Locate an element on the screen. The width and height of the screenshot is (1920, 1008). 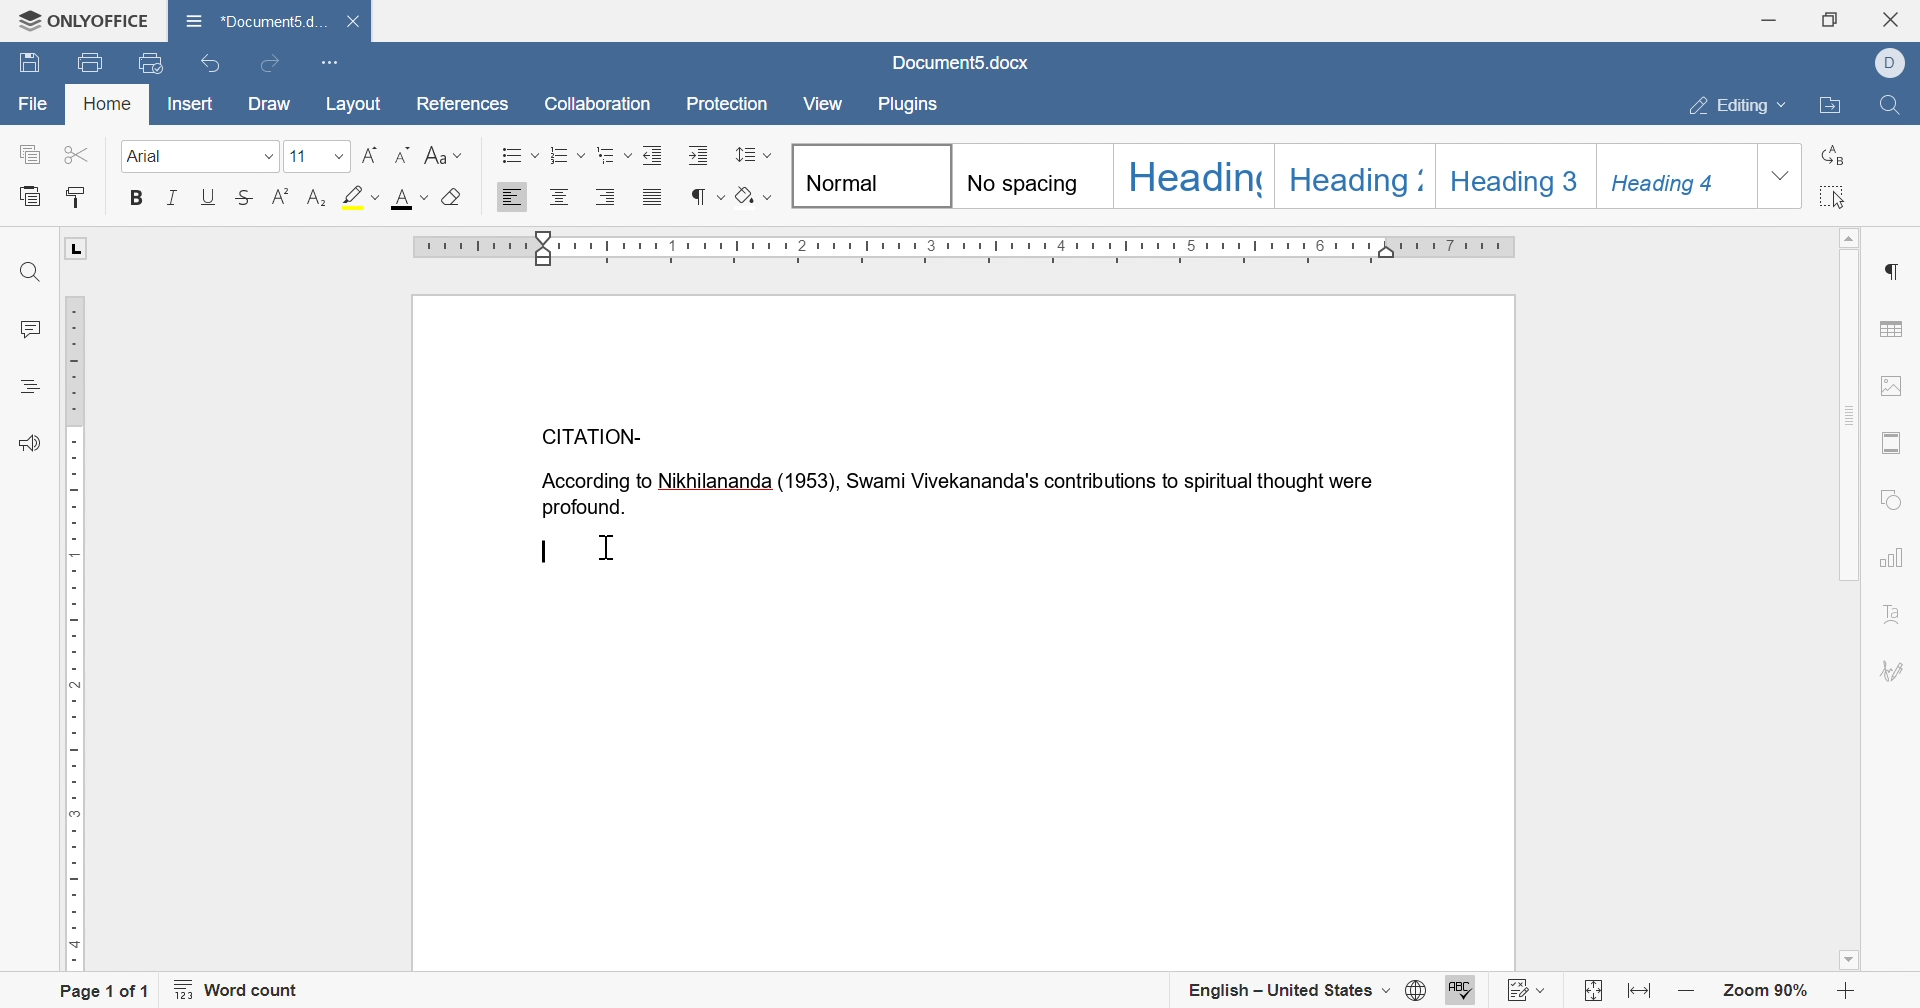
increase indent is located at coordinates (696, 156).